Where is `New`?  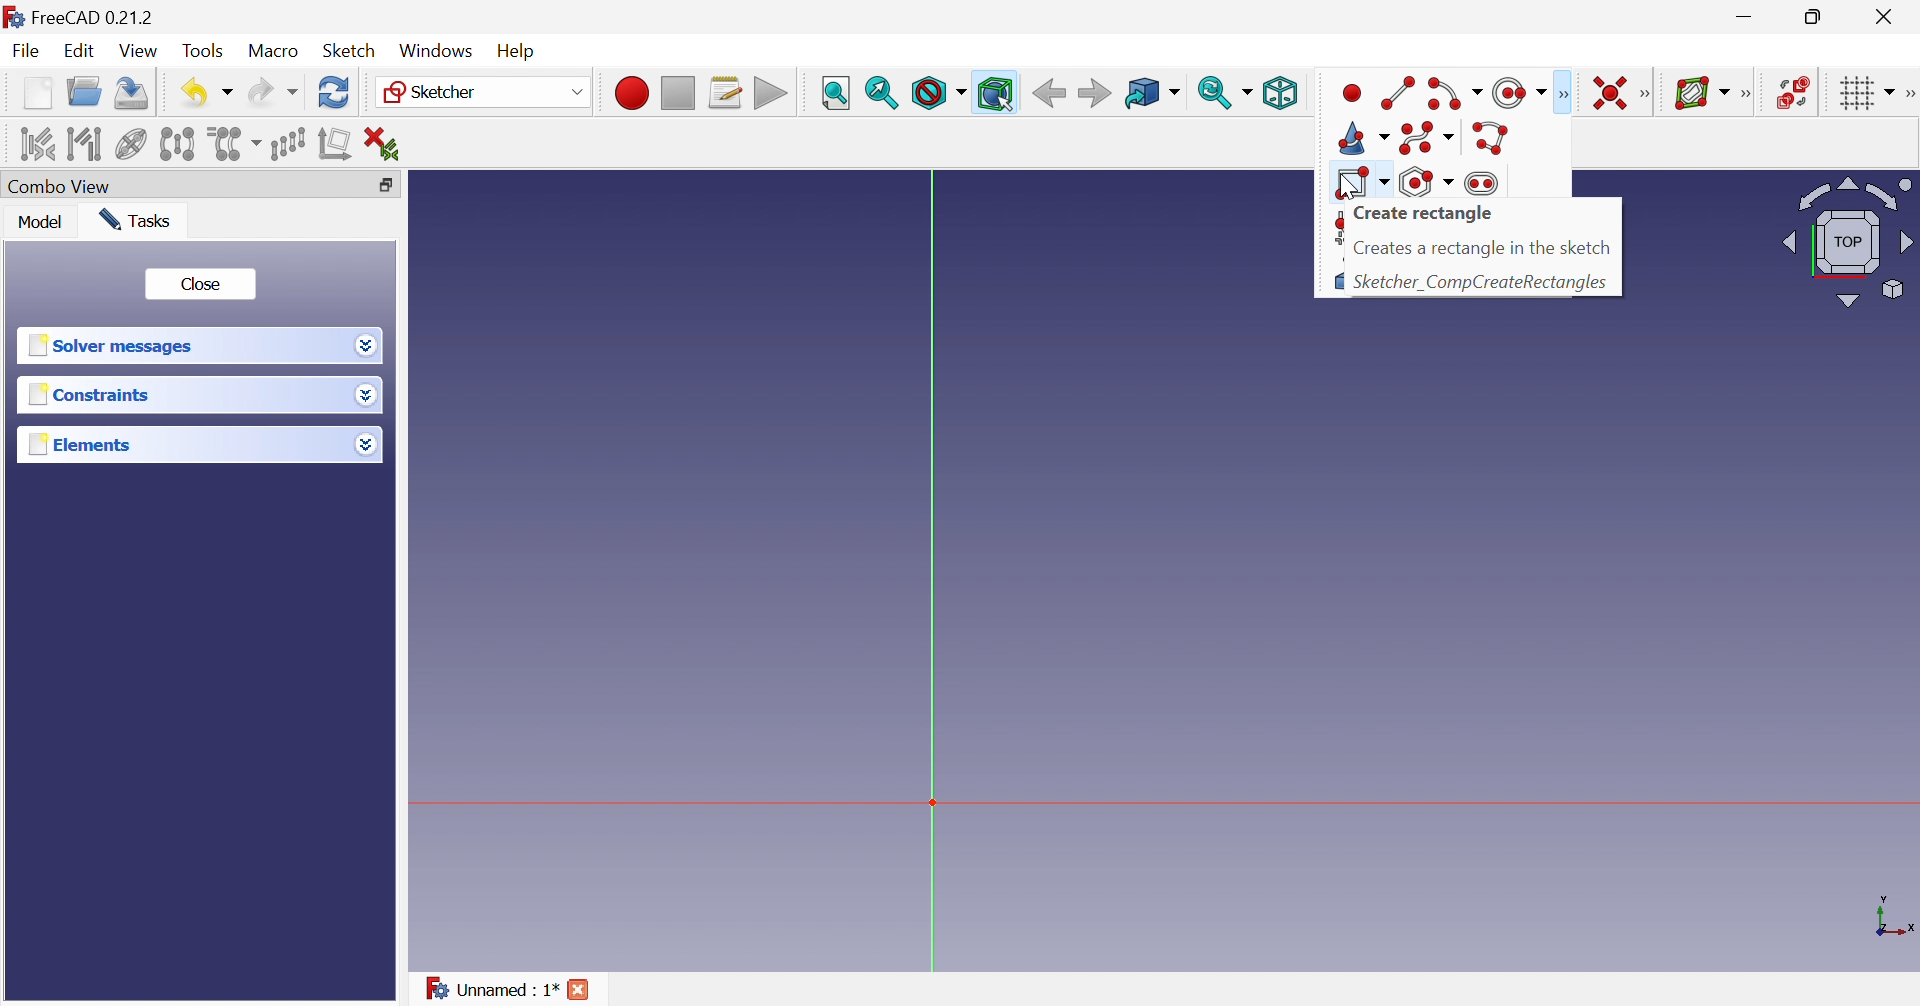
New is located at coordinates (37, 92).